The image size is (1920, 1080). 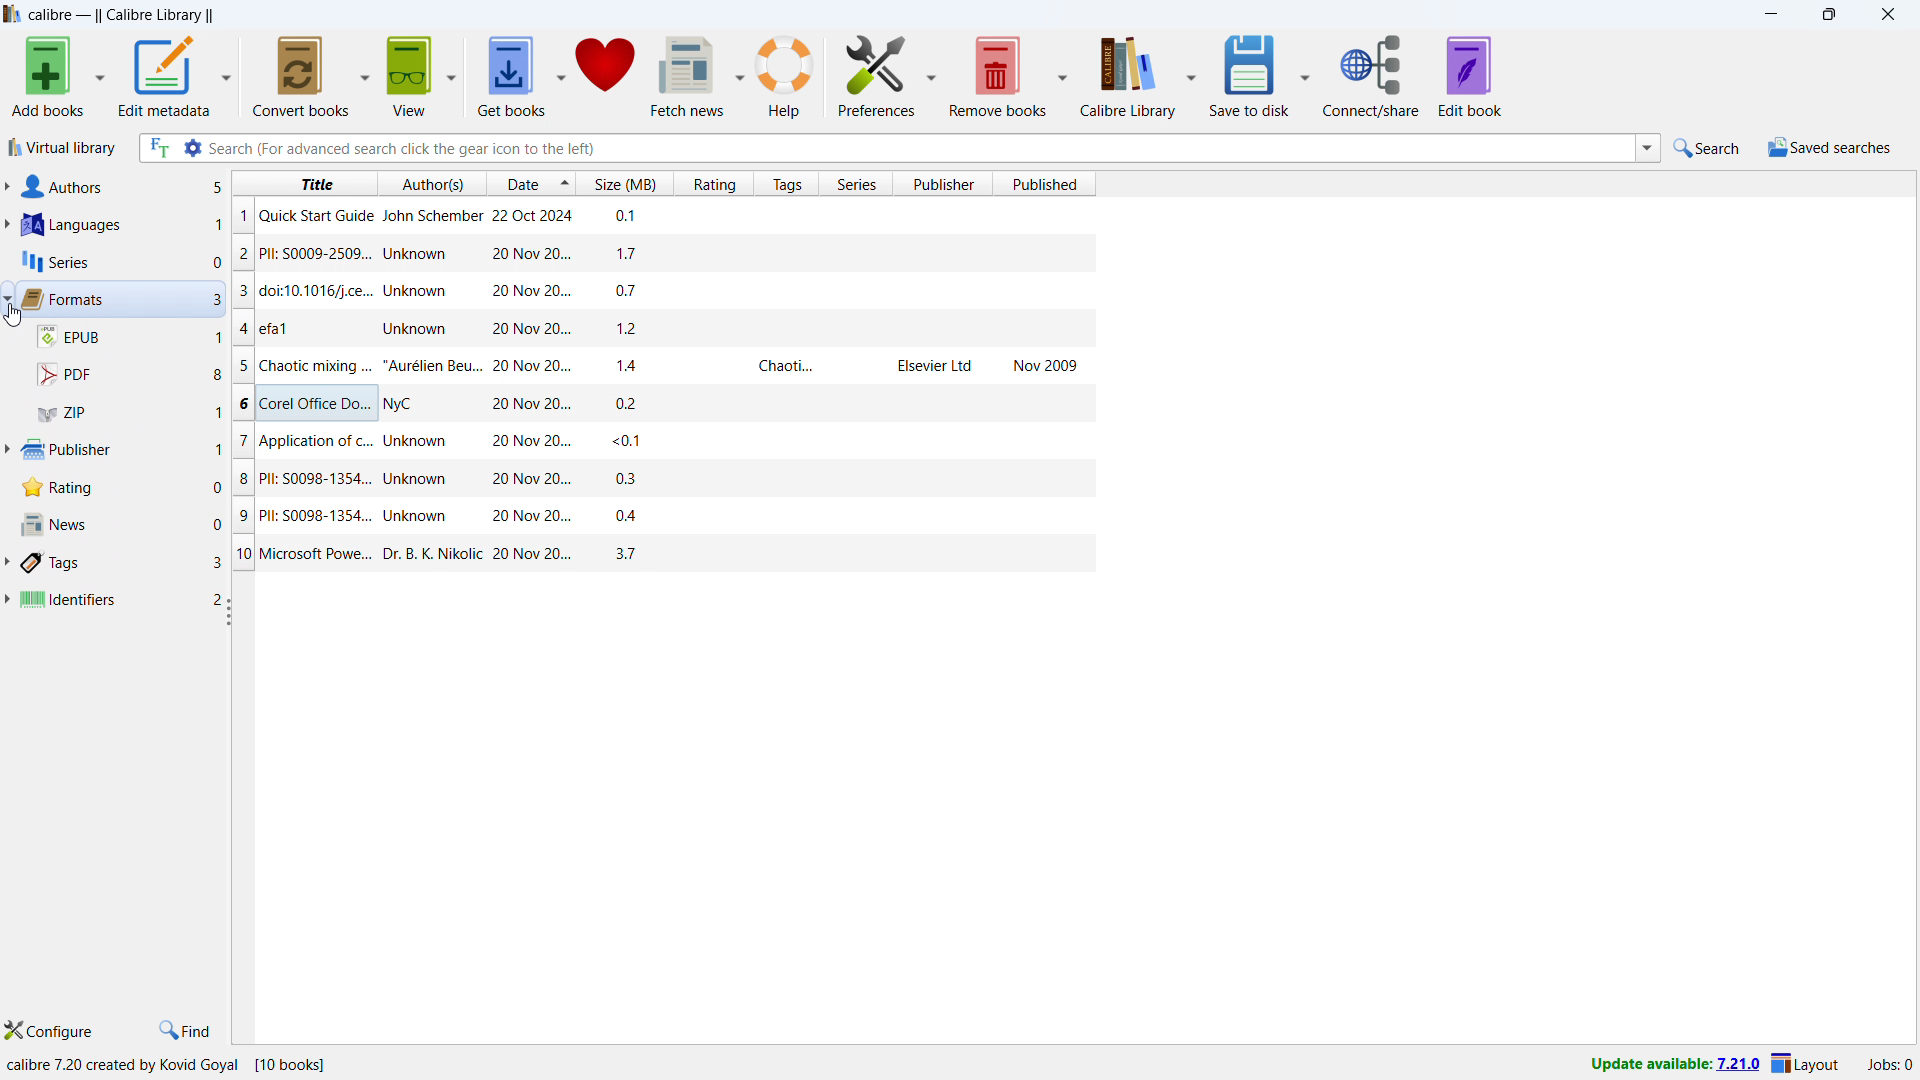 What do you see at coordinates (120, 299) in the screenshot?
I see `formats` at bounding box center [120, 299].